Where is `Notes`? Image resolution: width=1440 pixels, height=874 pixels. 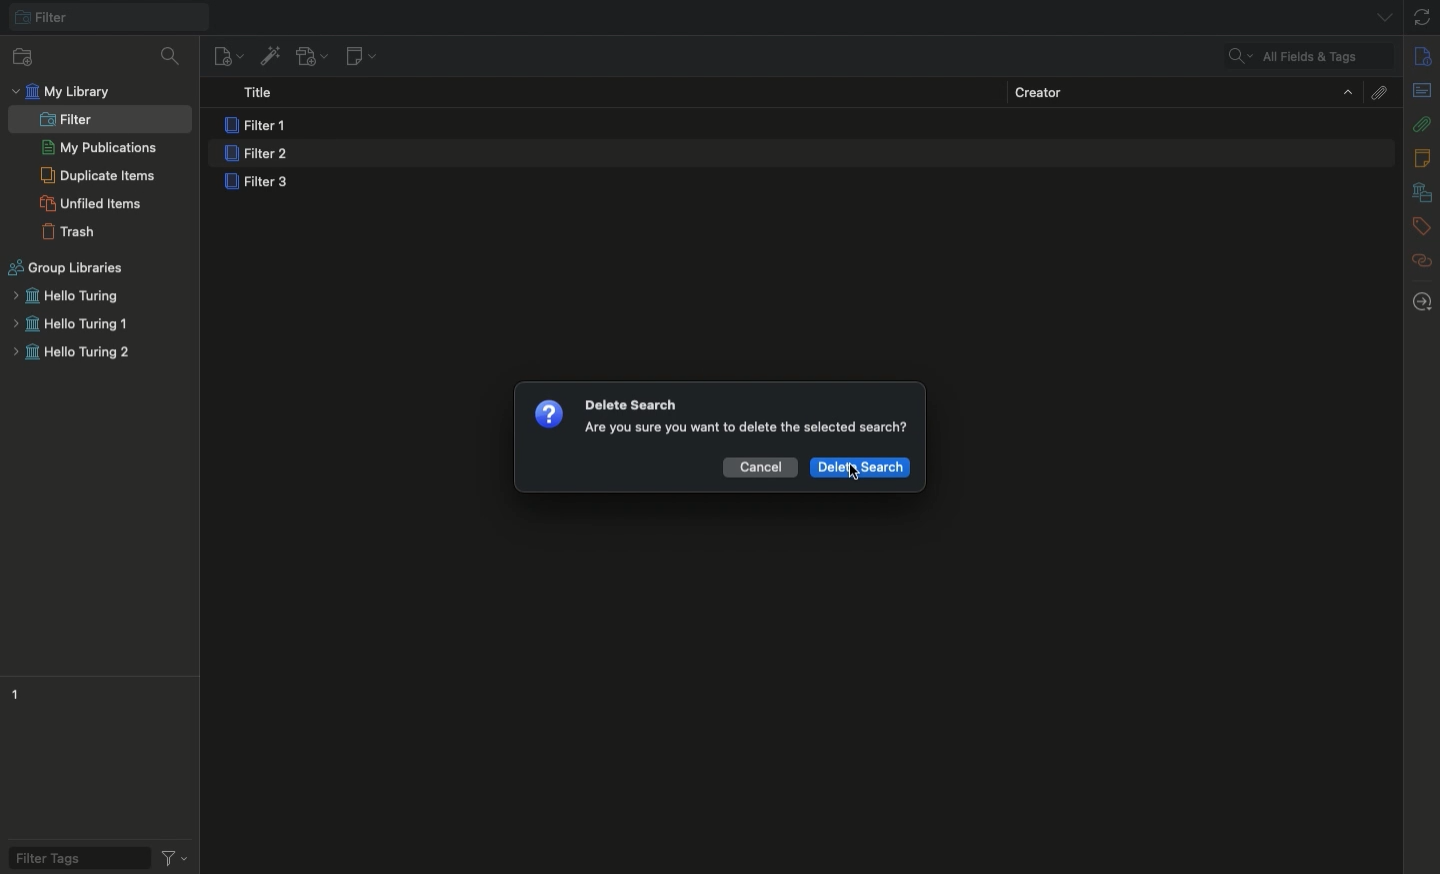
Notes is located at coordinates (1425, 158).